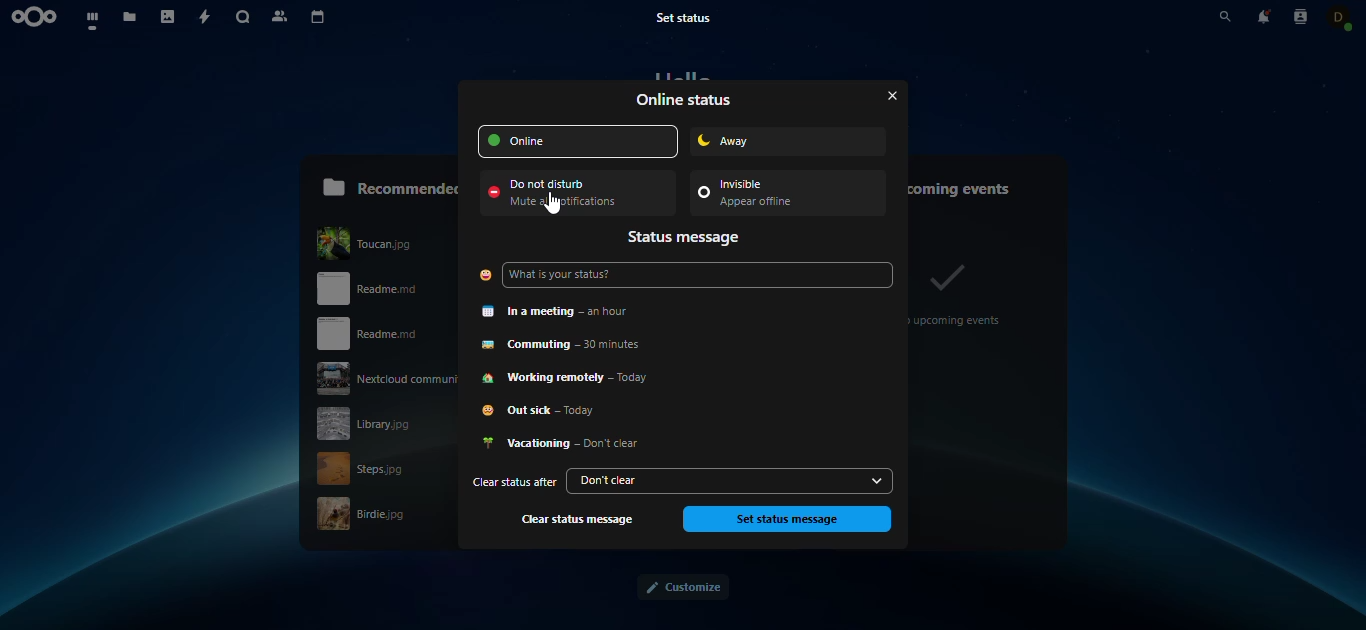 Image resolution: width=1366 pixels, height=630 pixels. Describe the element at coordinates (1341, 16) in the screenshot. I see `contact` at that location.